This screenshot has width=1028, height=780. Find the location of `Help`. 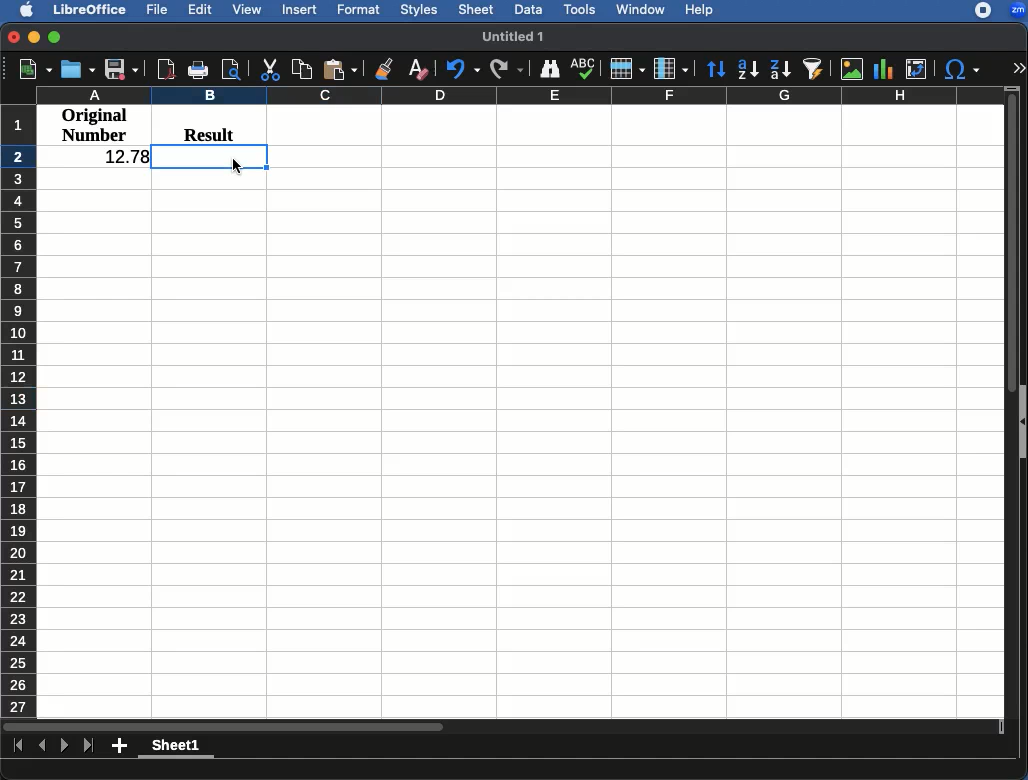

Help is located at coordinates (700, 11).